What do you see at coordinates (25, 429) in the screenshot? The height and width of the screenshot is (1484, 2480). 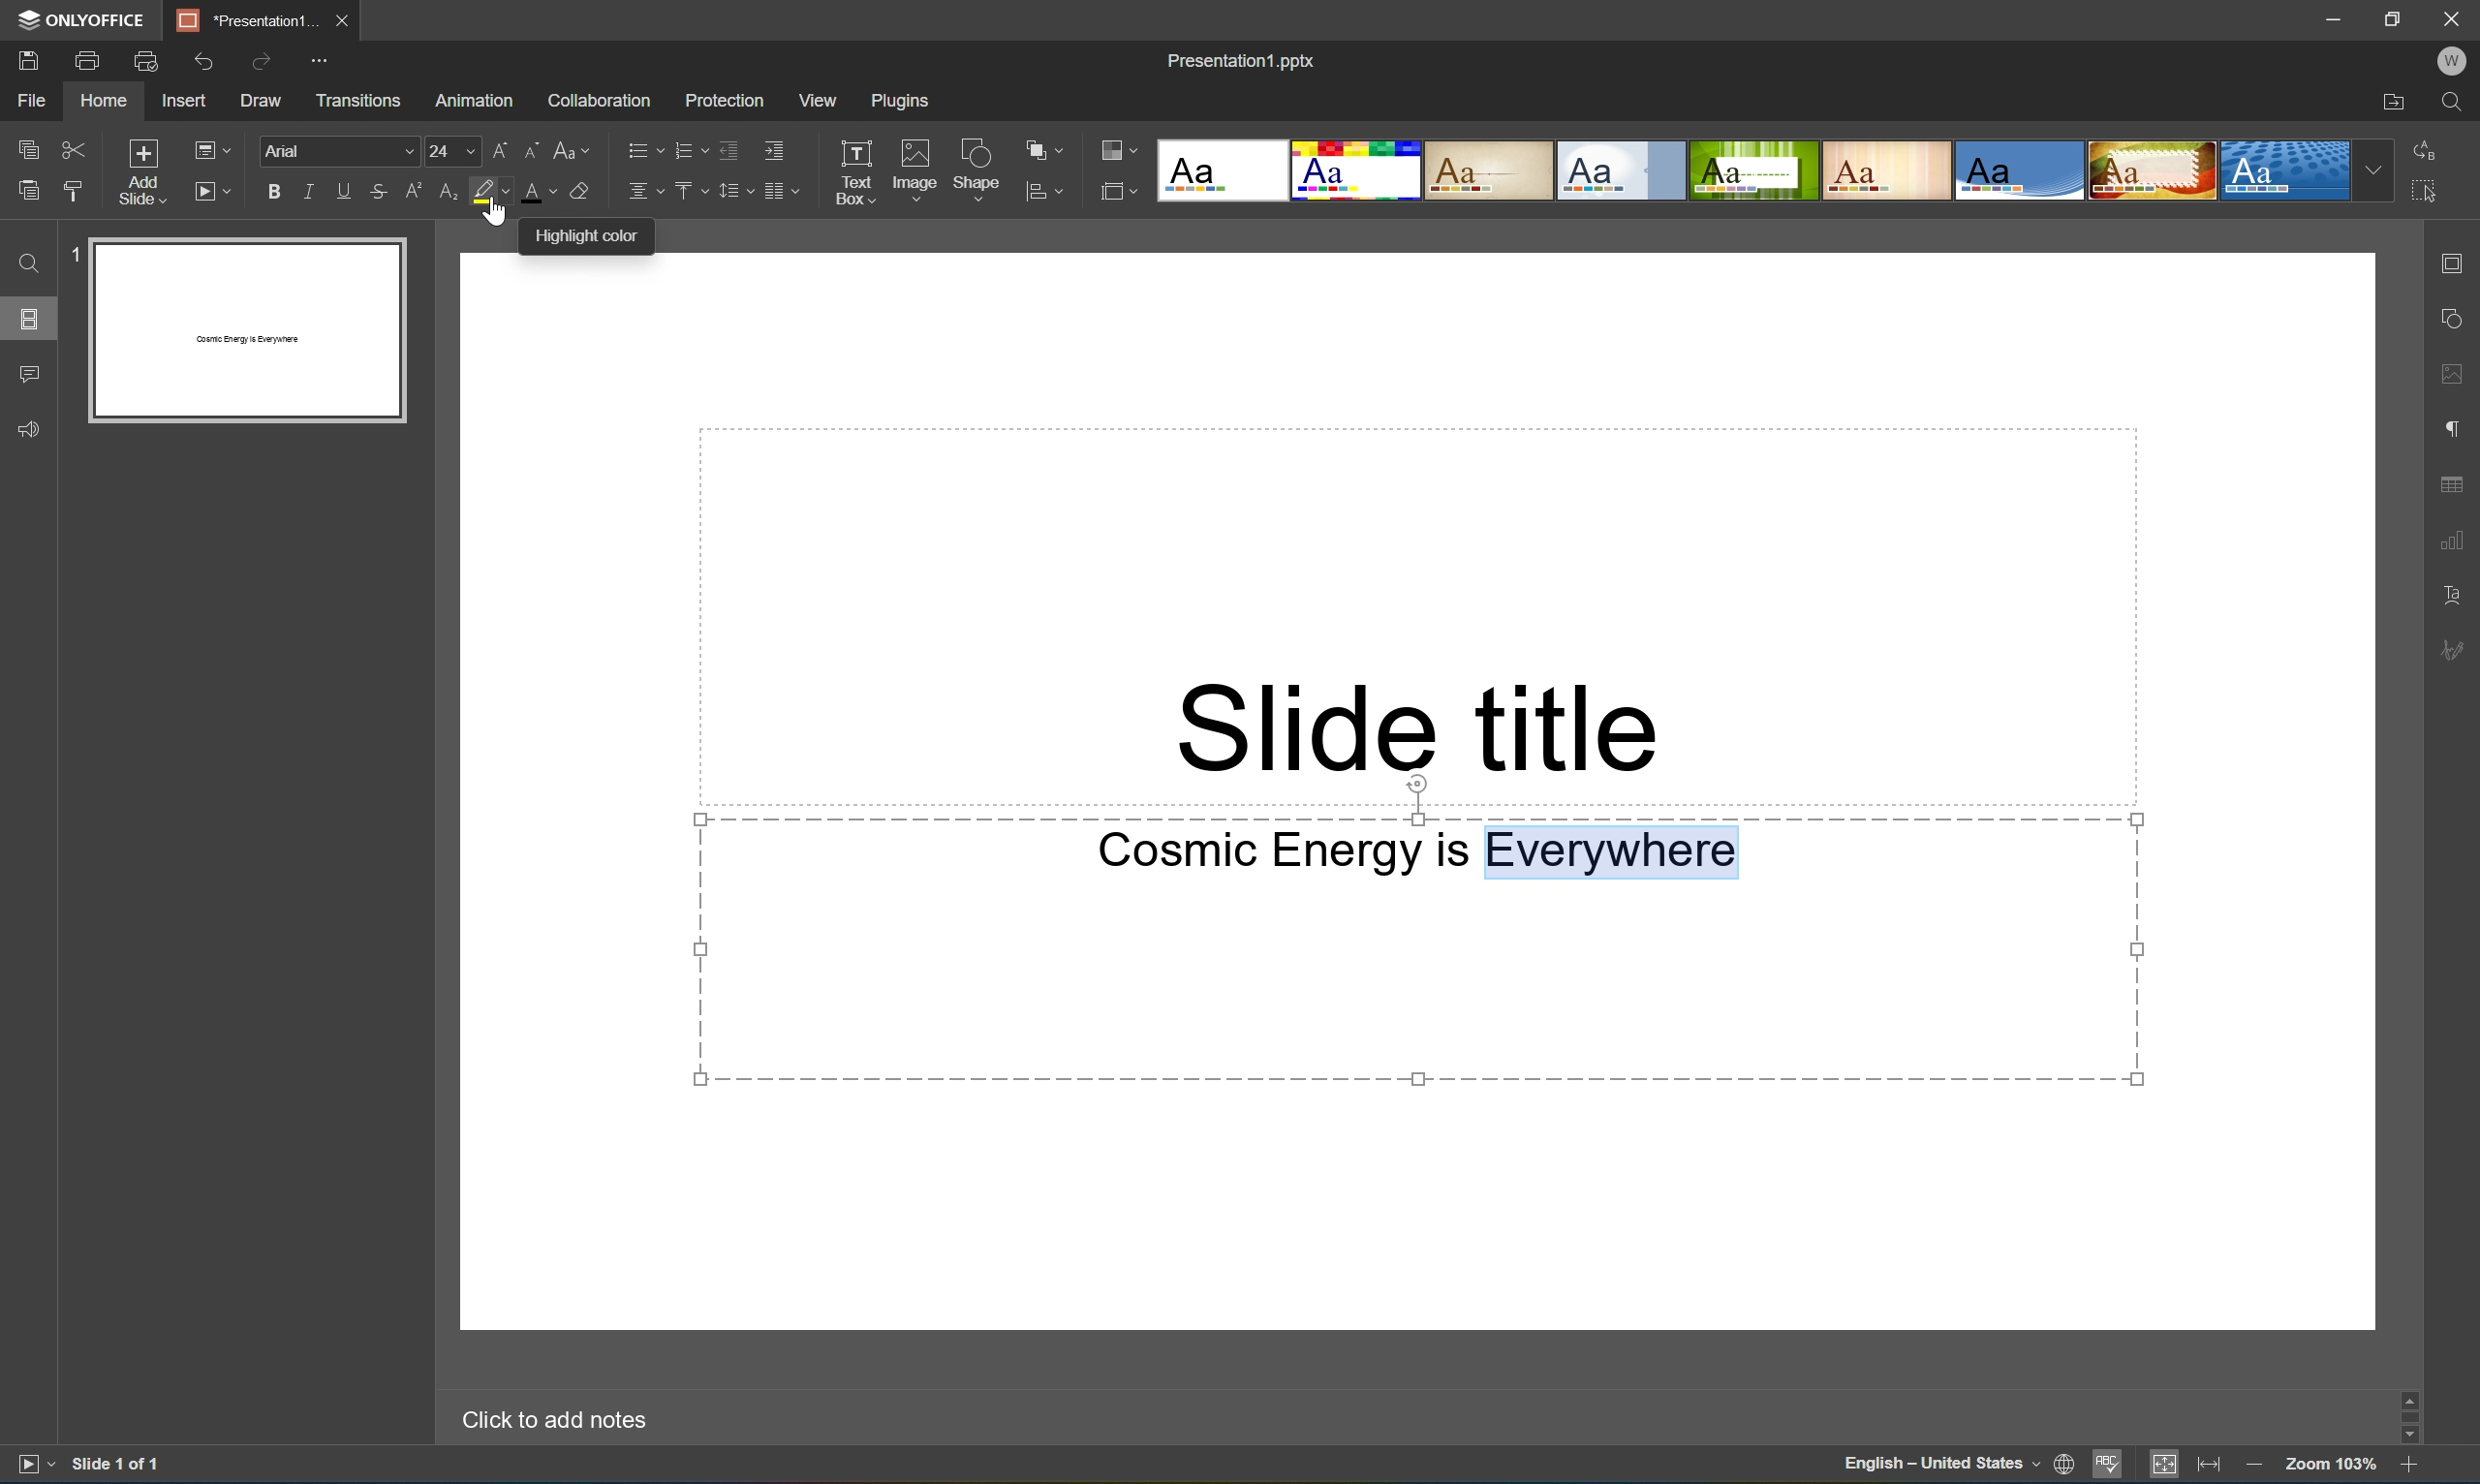 I see `Feedback and comments` at bounding box center [25, 429].